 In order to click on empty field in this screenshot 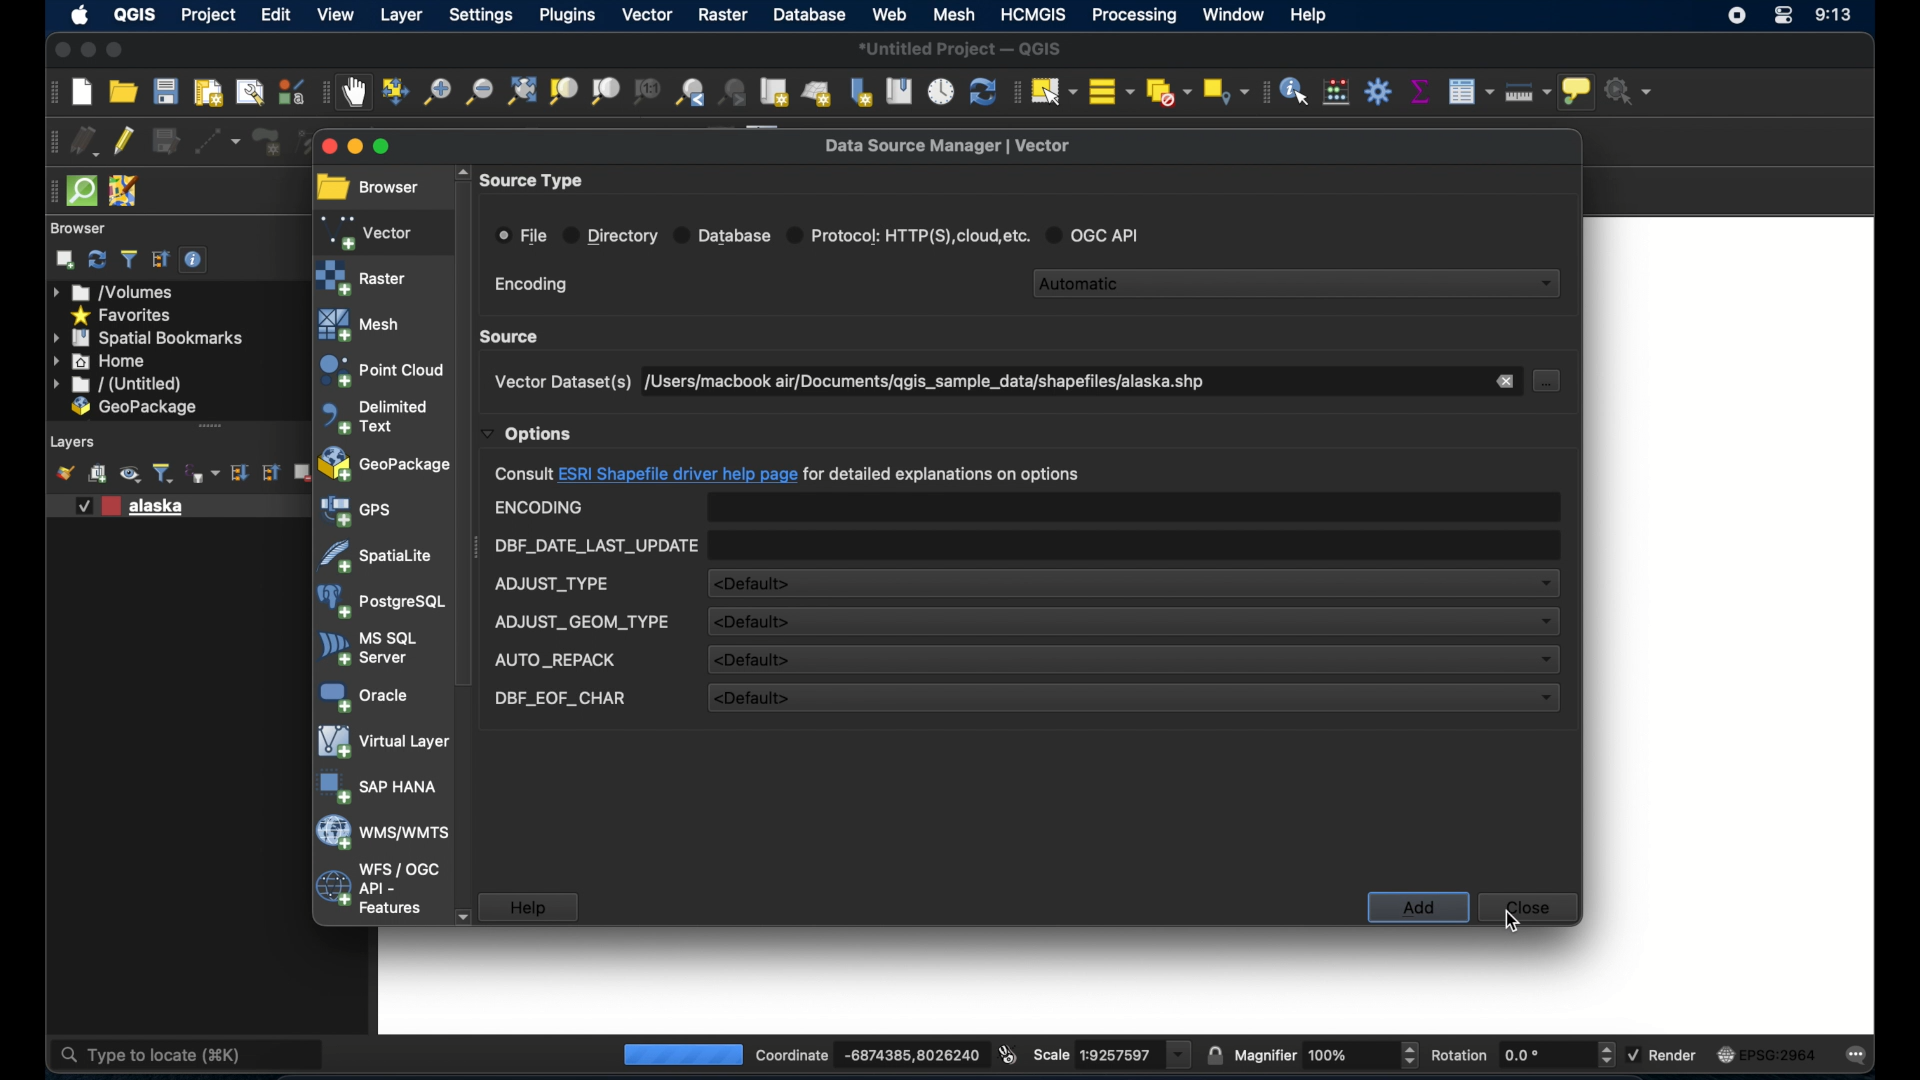, I will do `click(1135, 544)`.